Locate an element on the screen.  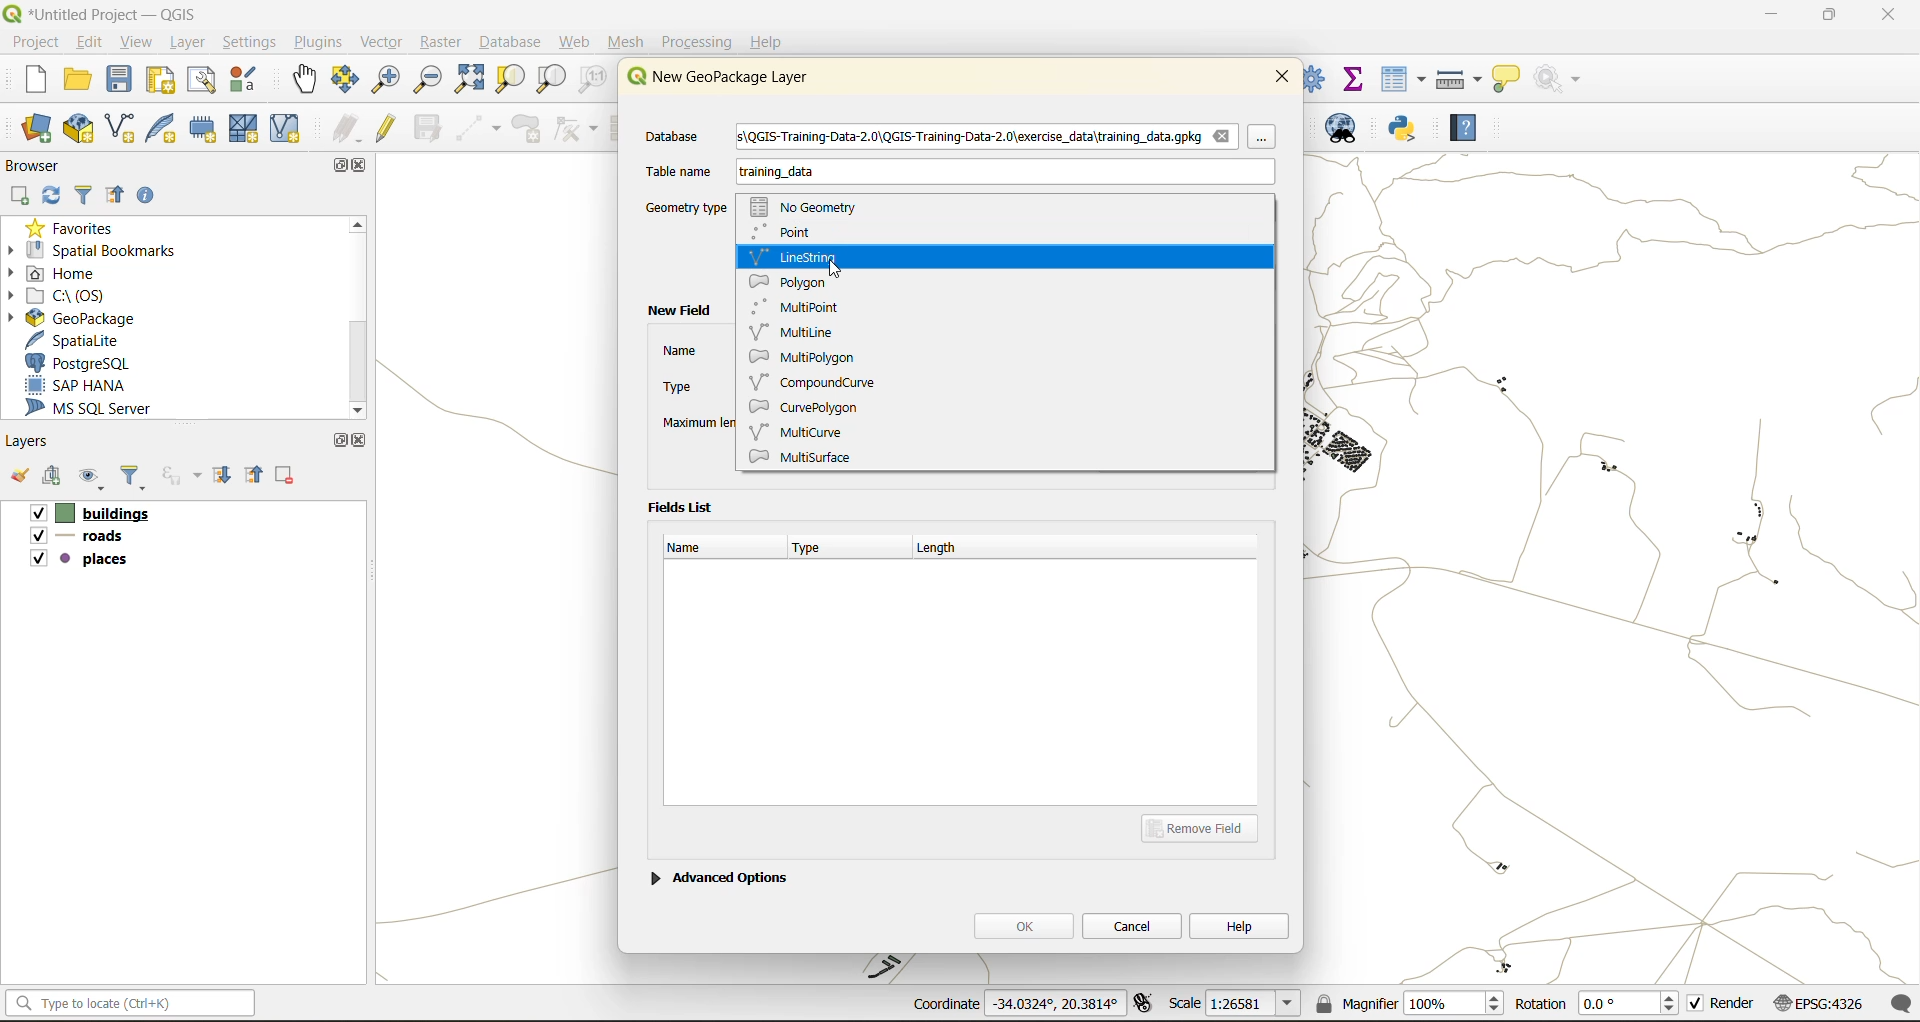
polygon is located at coordinates (798, 279).